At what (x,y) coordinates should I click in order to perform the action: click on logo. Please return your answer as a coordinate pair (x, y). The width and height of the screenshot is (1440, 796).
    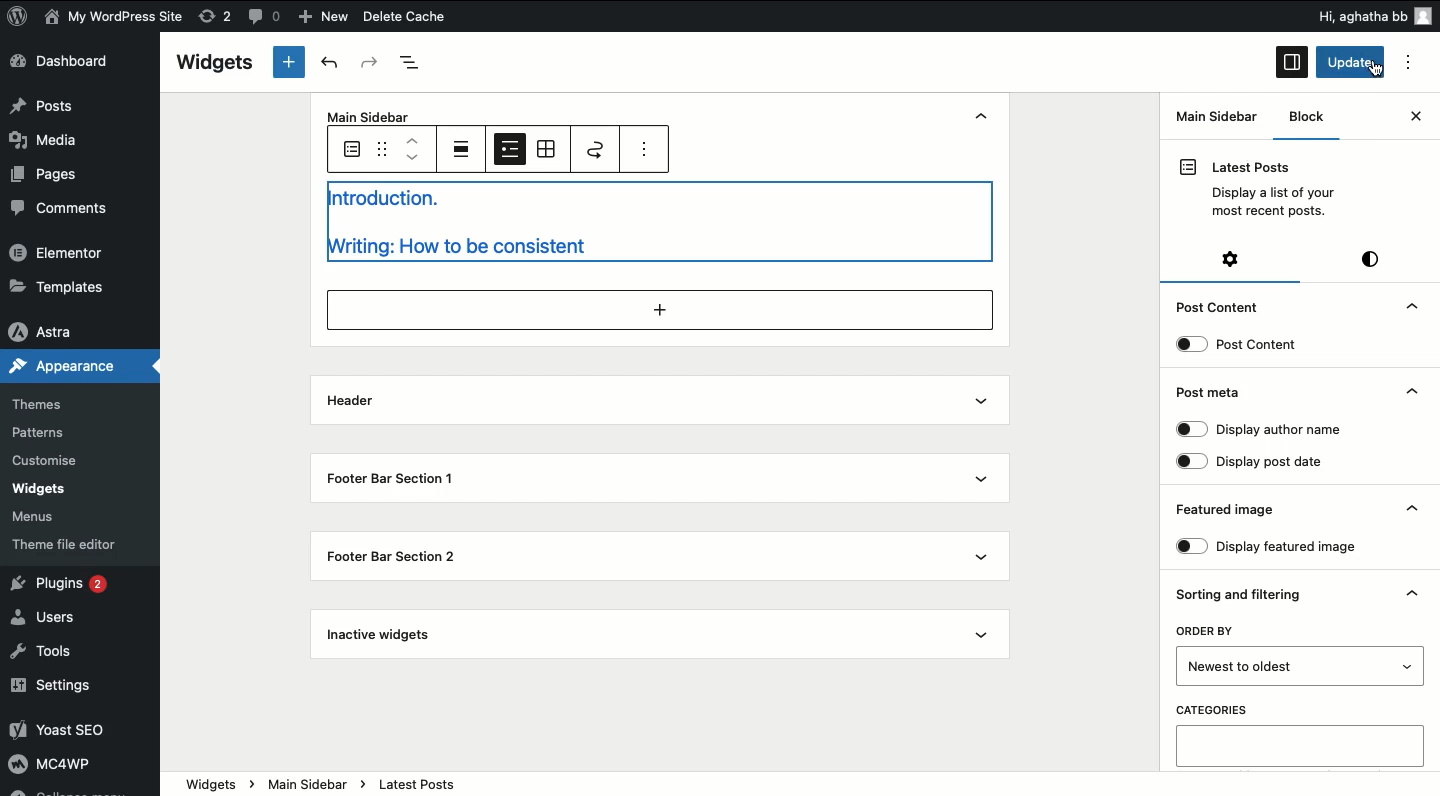
    Looking at the image, I should click on (21, 21).